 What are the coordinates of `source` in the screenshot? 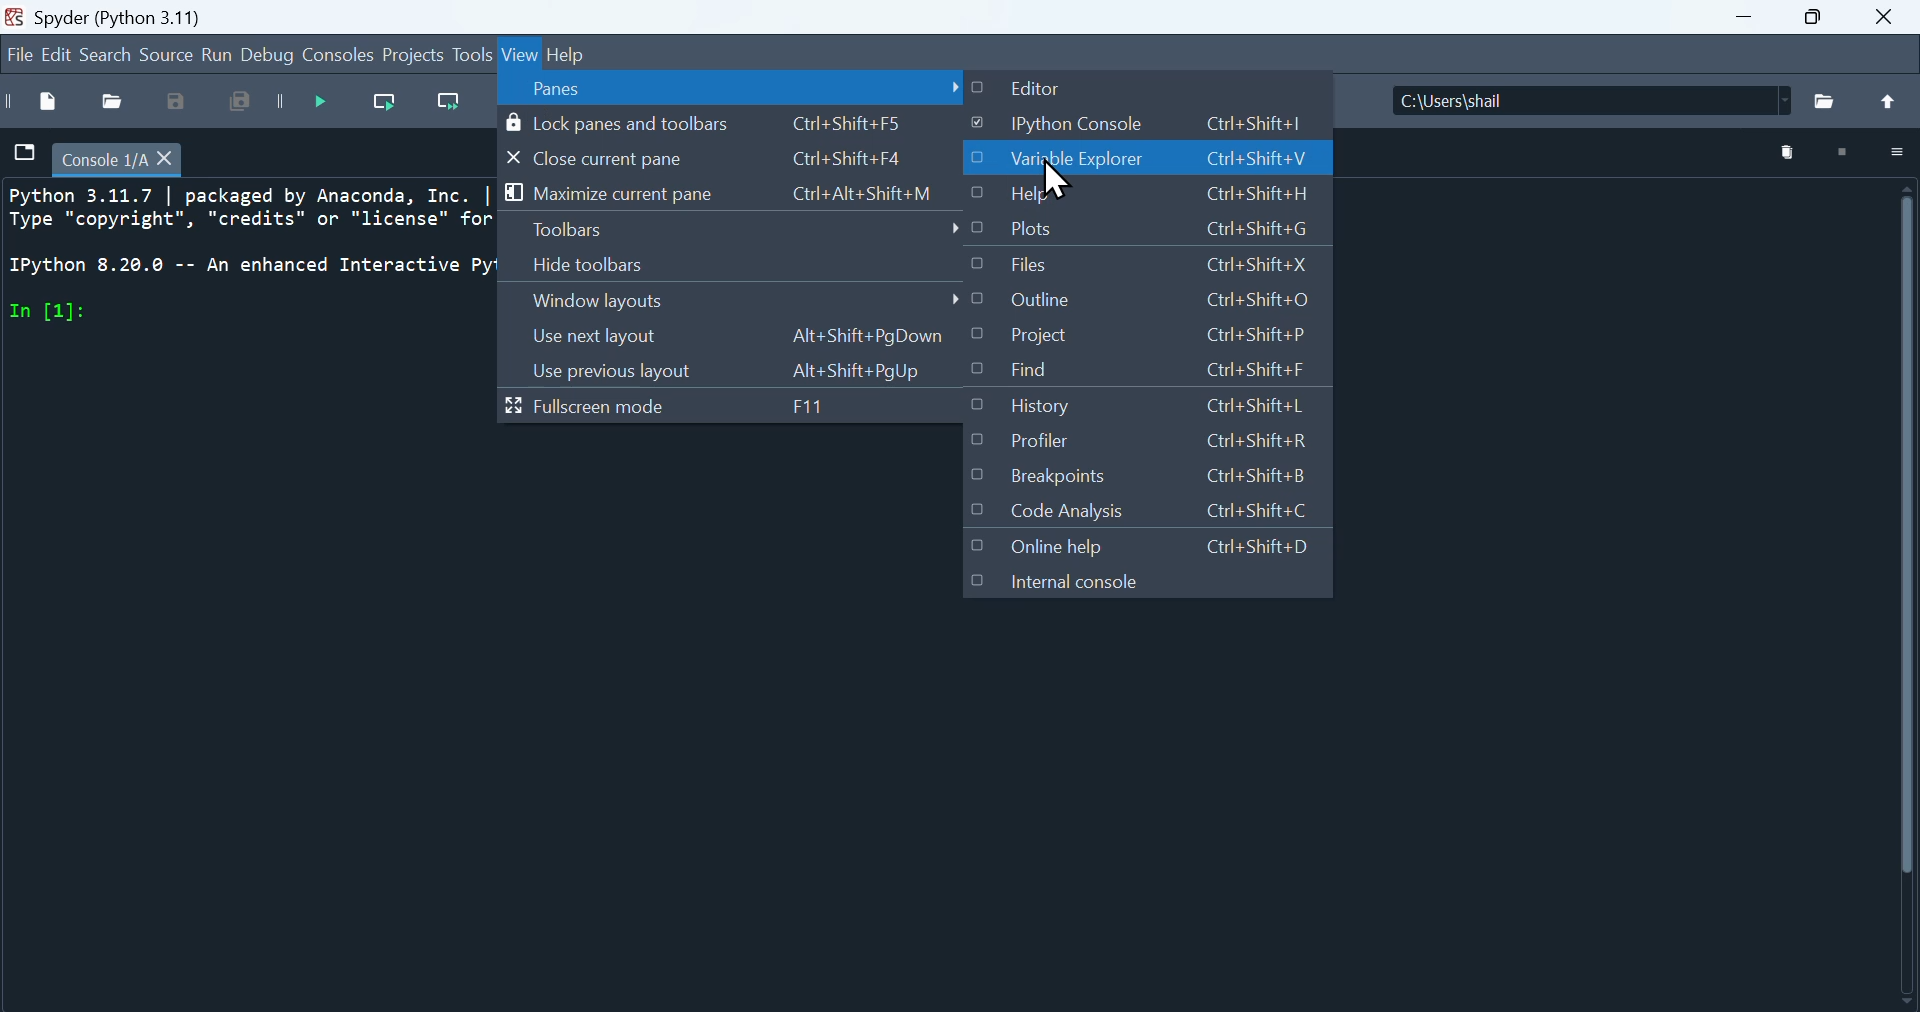 It's located at (162, 57).